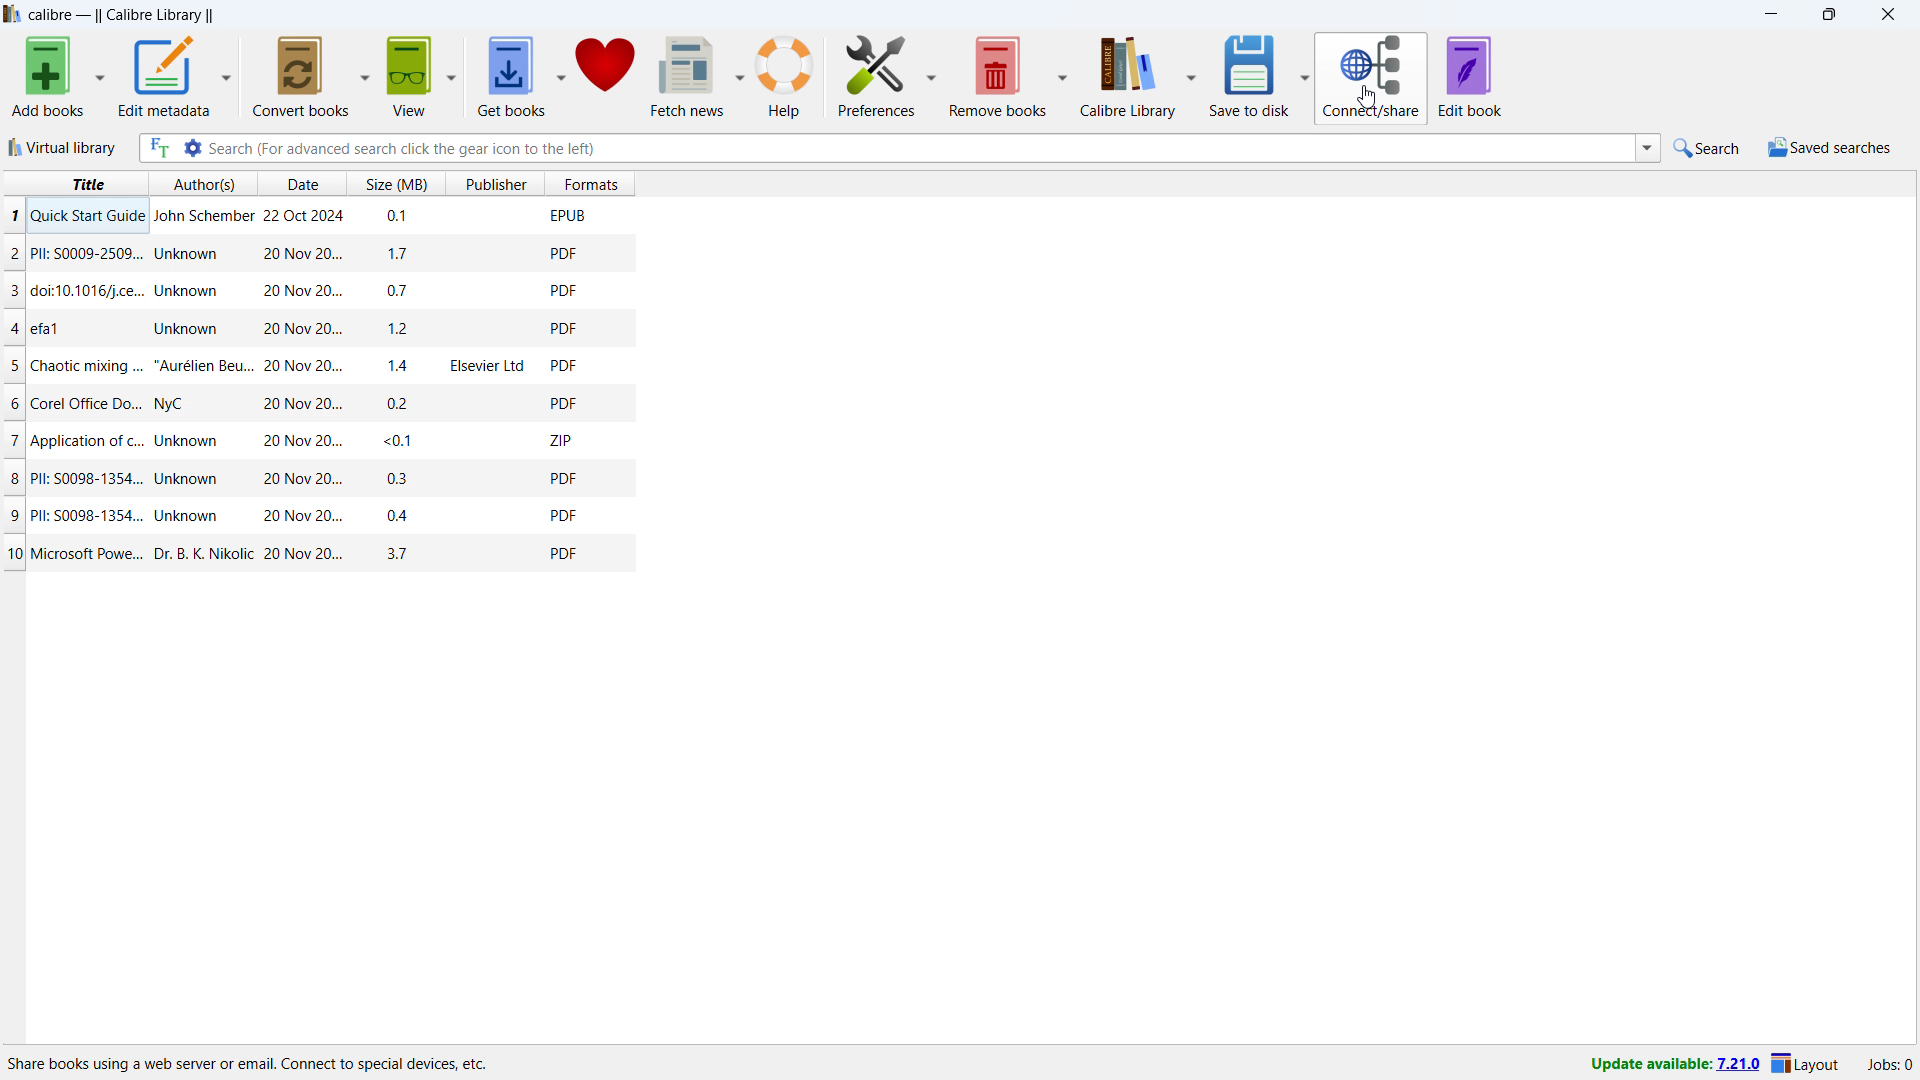  Describe the element at coordinates (932, 74) in the screenshot. I see `preferences options` at that location.